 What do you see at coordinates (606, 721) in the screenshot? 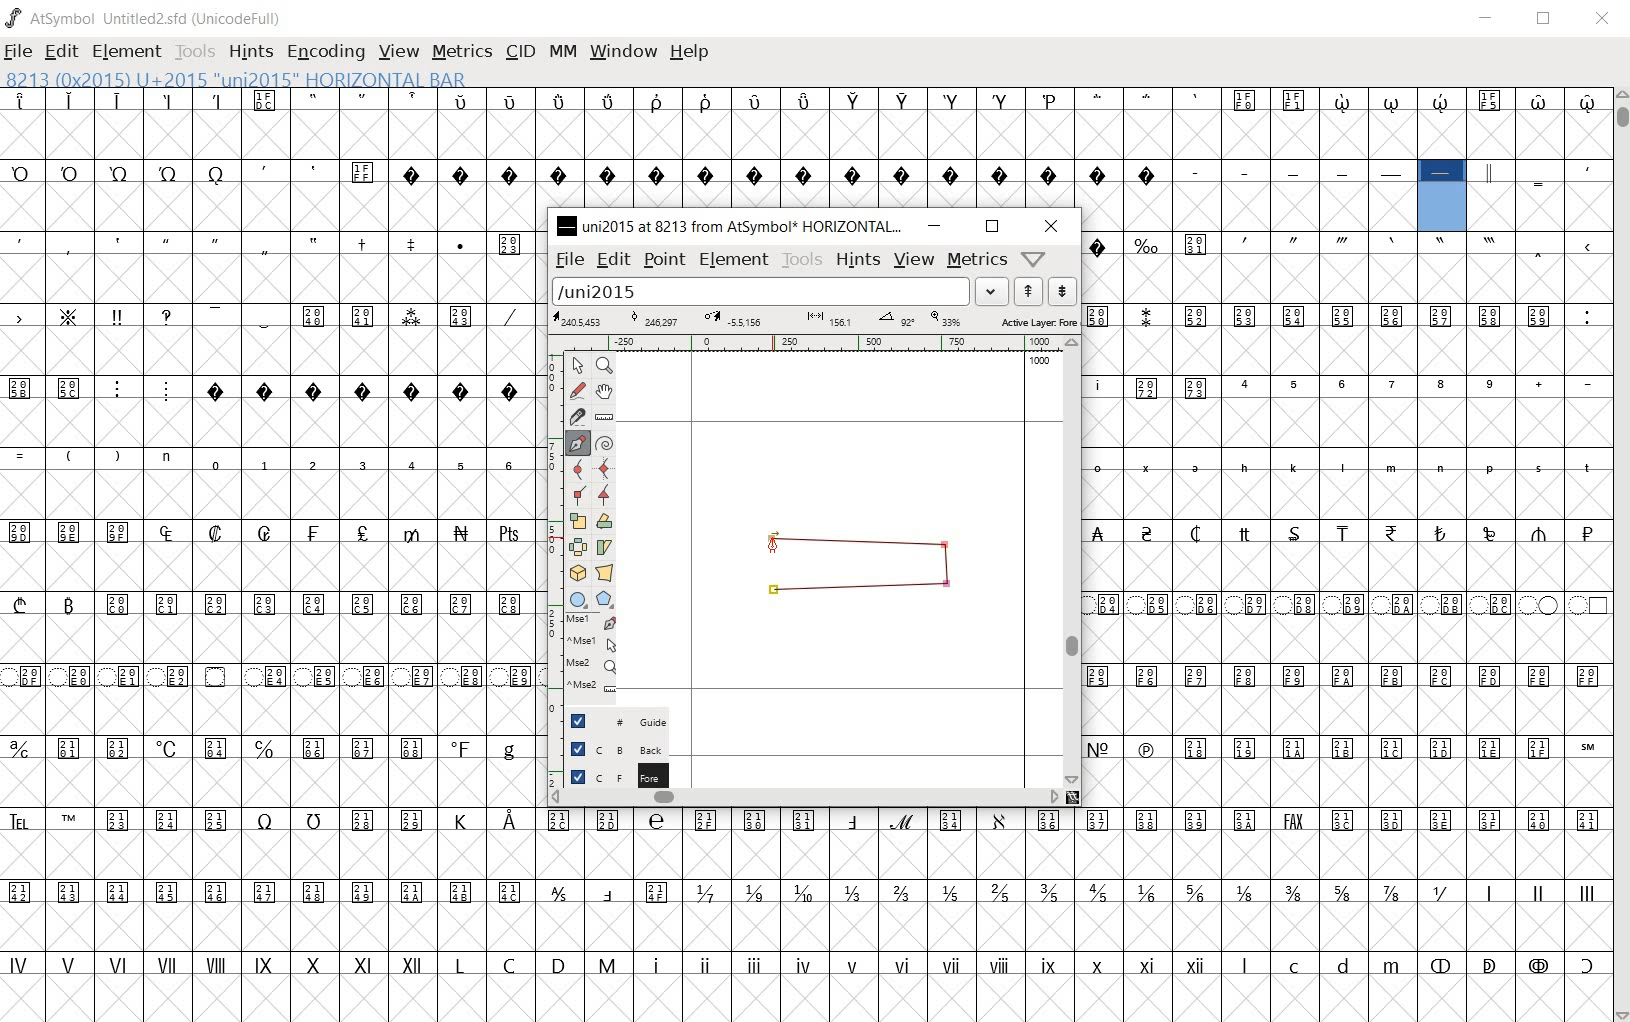
I see `Guide` at bounding box center [606, 721].